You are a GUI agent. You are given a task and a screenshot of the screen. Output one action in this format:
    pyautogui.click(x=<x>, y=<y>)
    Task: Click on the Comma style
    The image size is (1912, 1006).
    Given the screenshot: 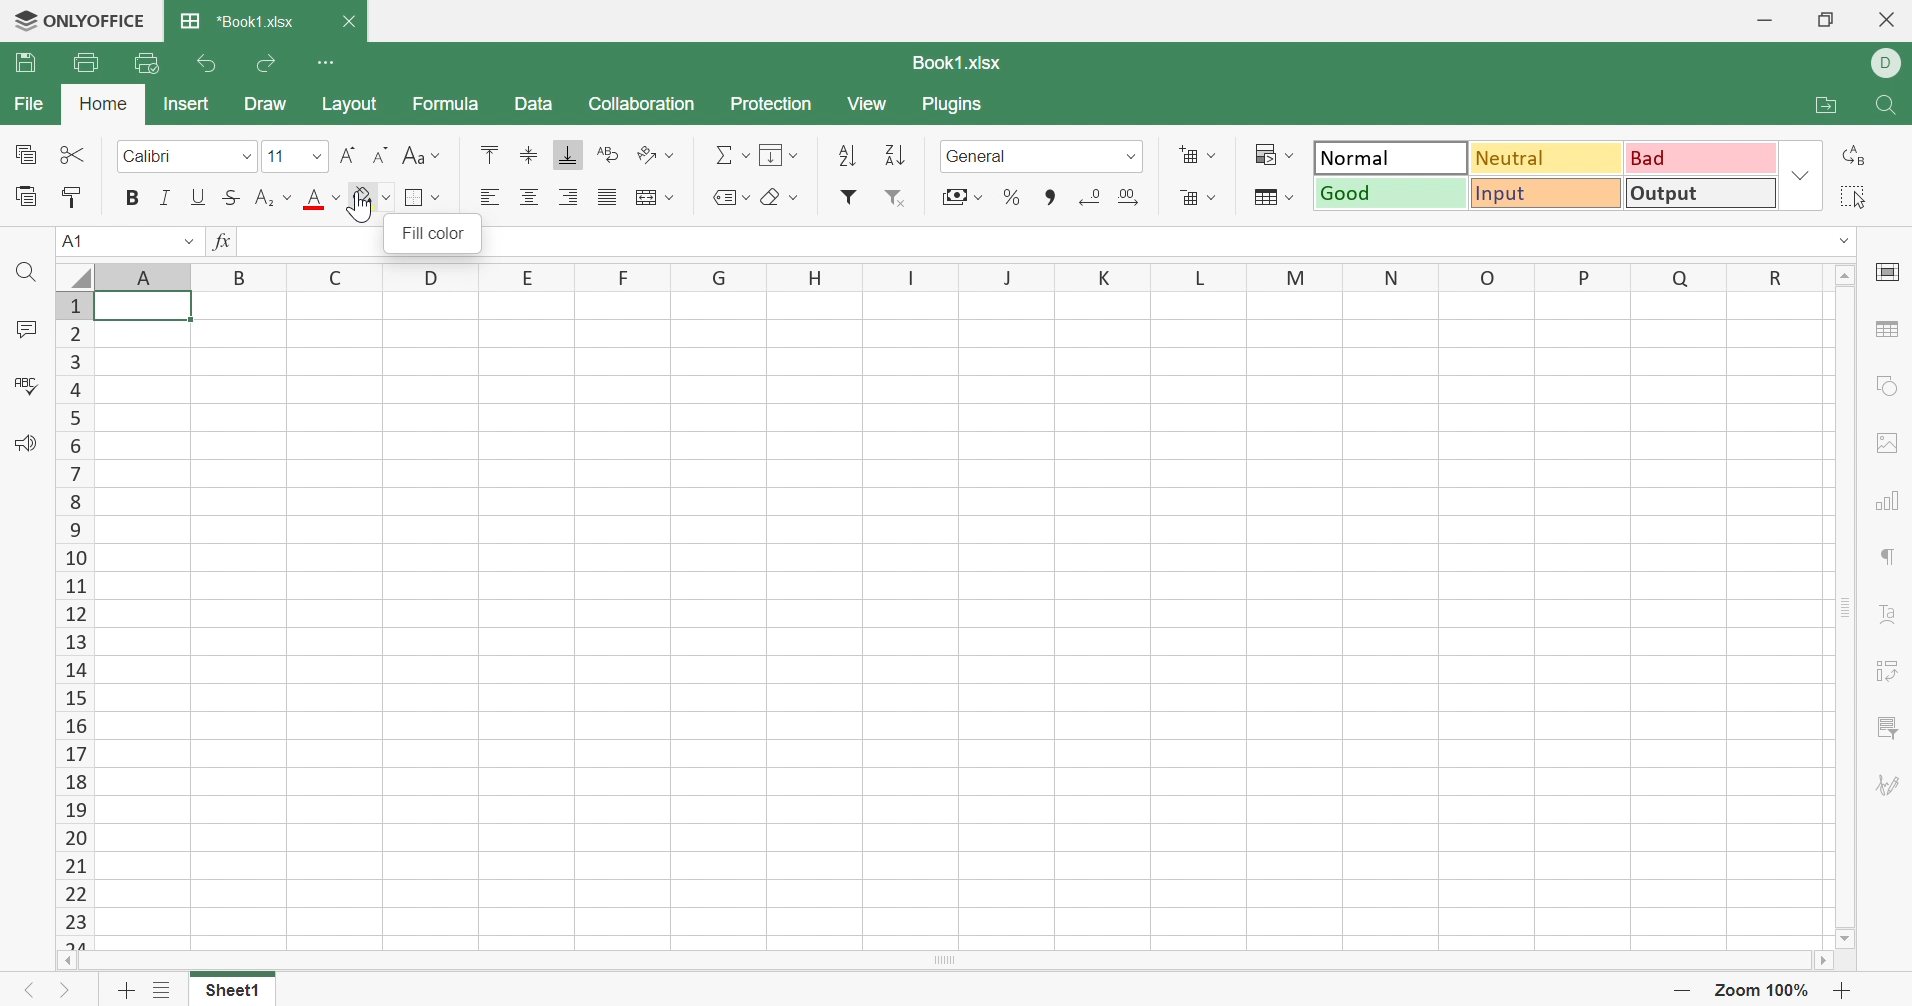 What is the action you would take?
    pyautogui.click(x=1053, y=202)
    